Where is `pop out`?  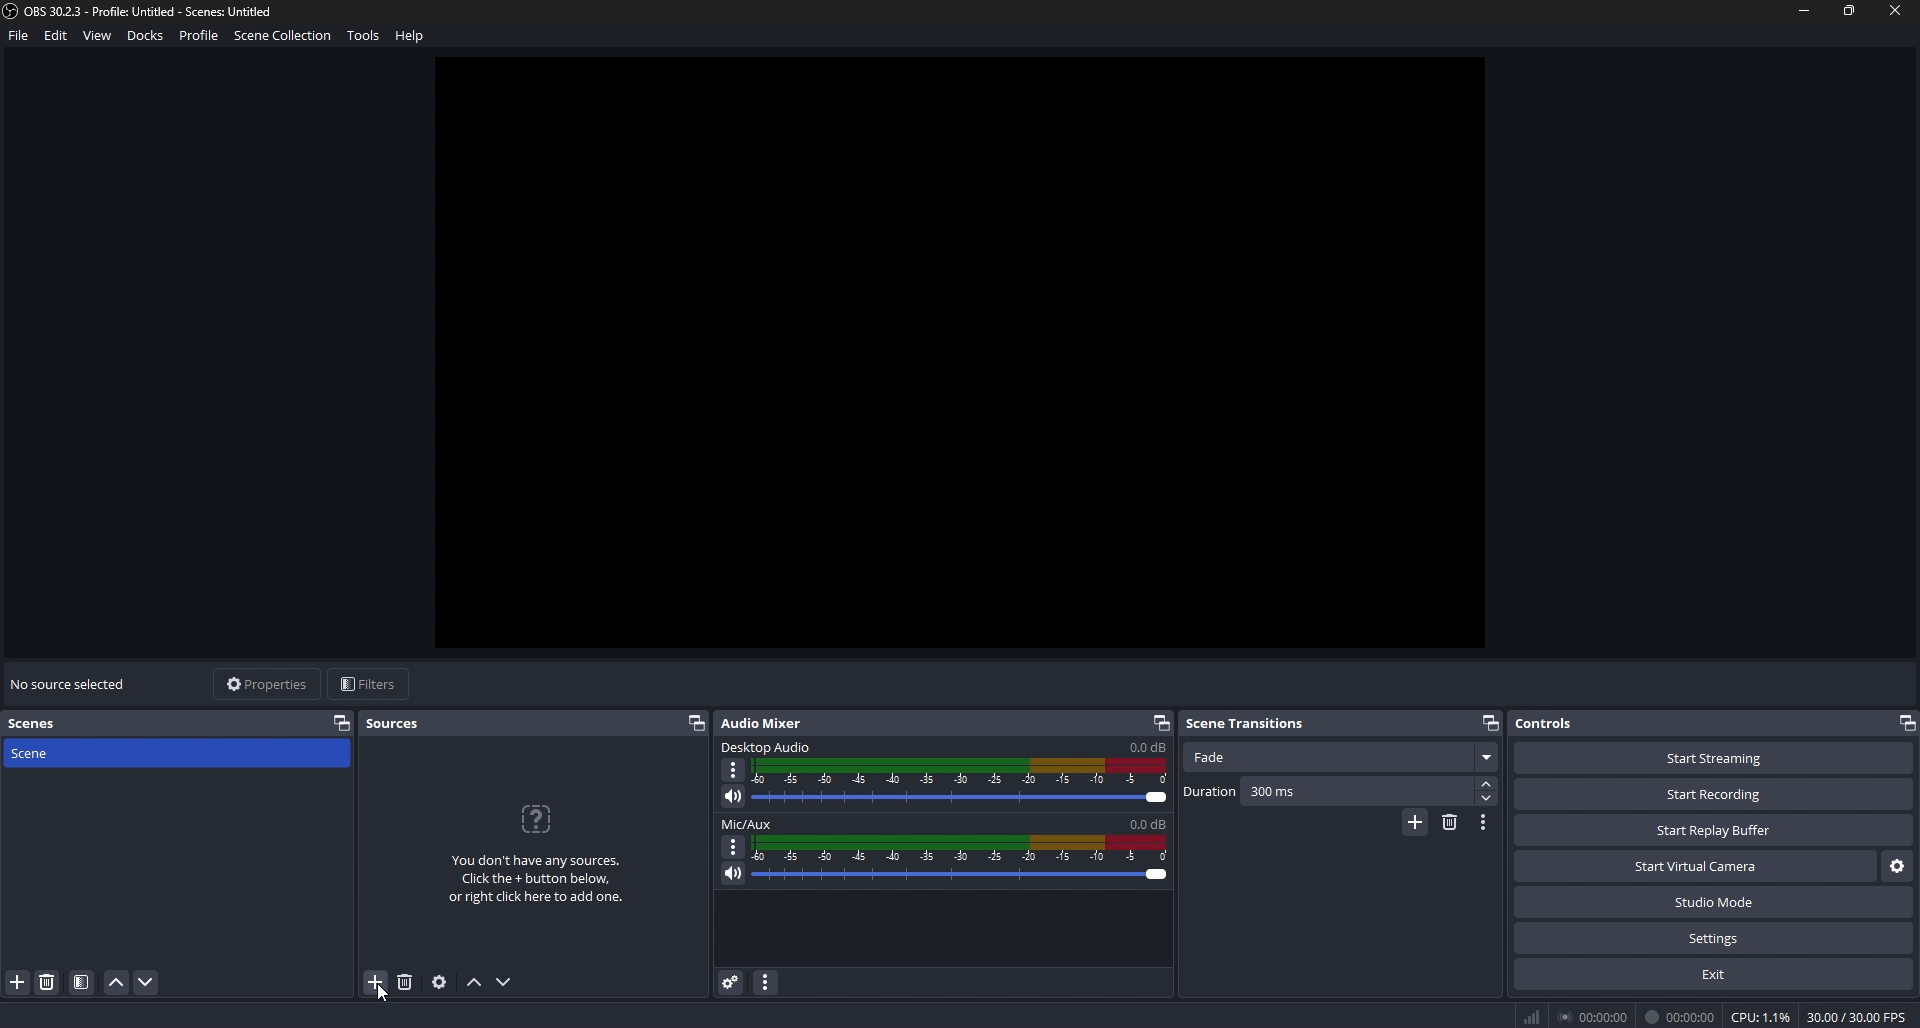 pop out is located at coordinates (1908, 723).